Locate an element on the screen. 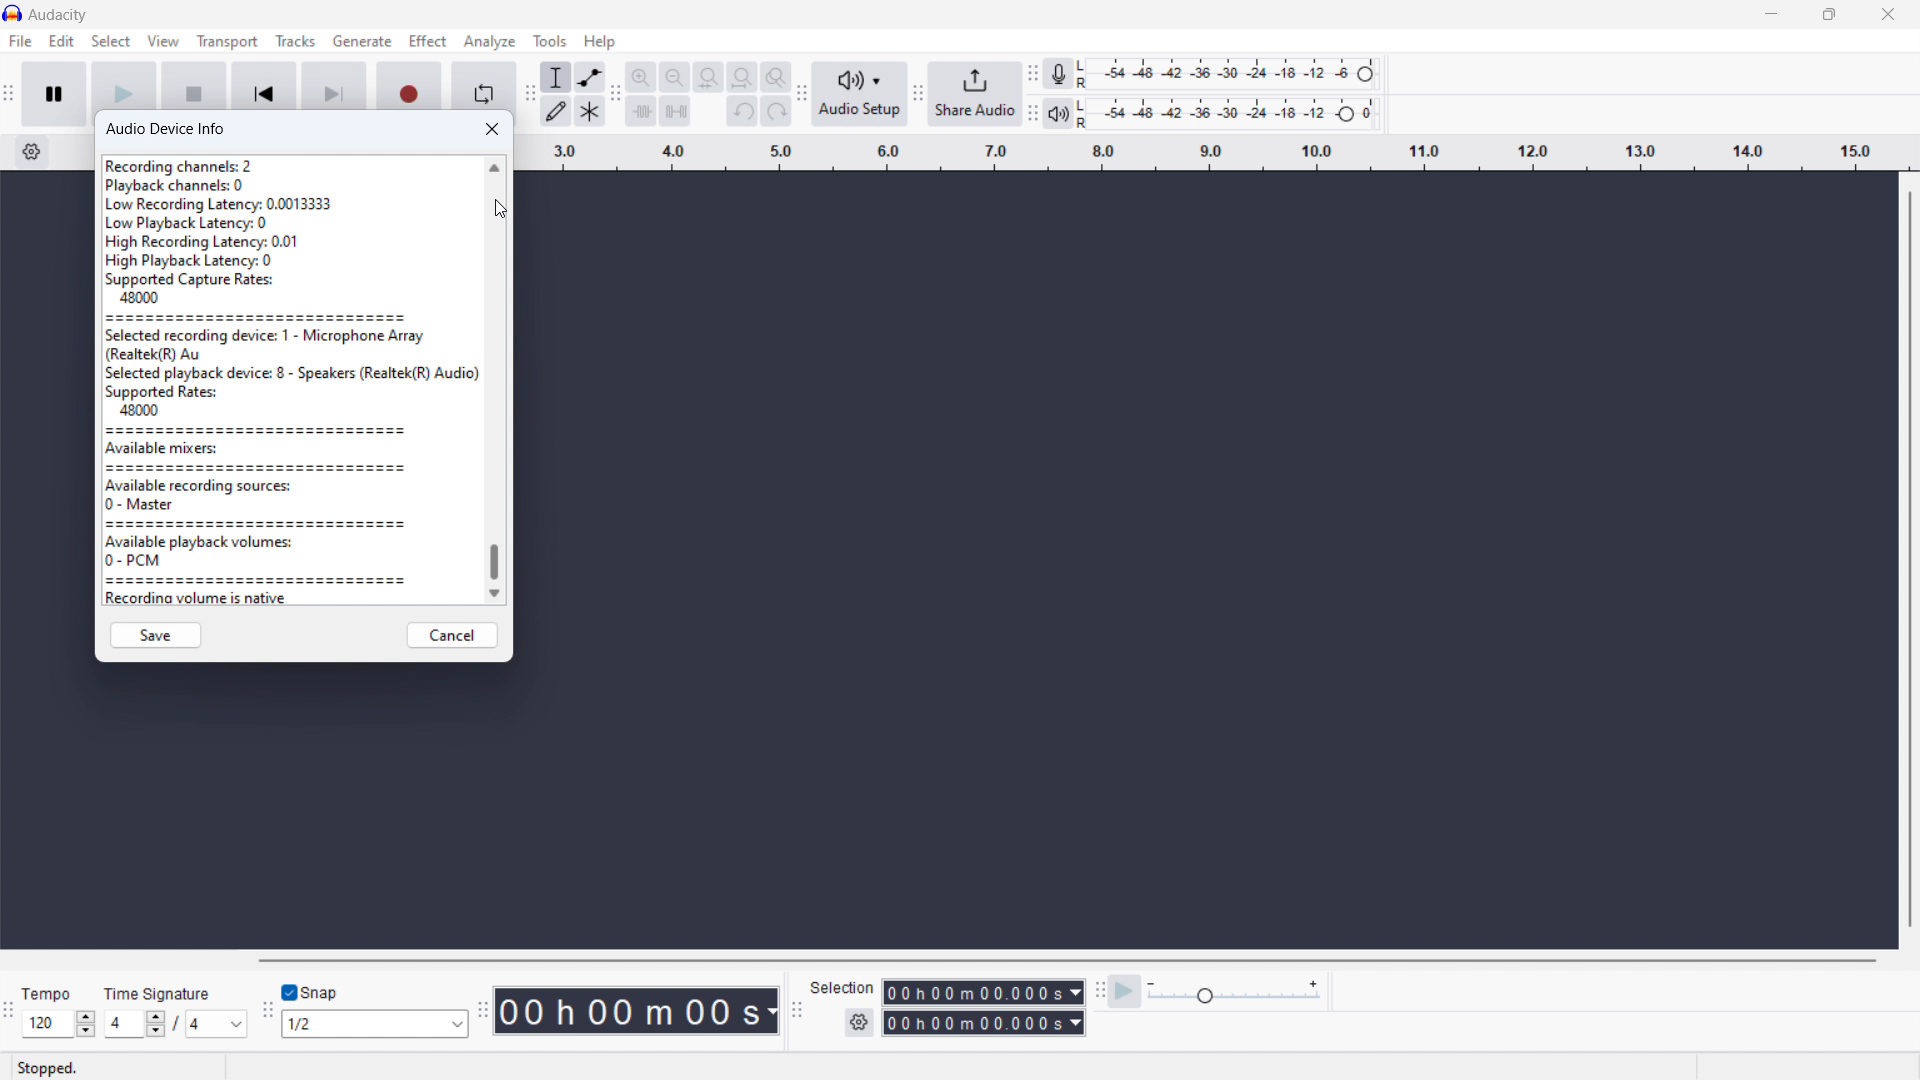  analyze is located at coordinates (489, 41).